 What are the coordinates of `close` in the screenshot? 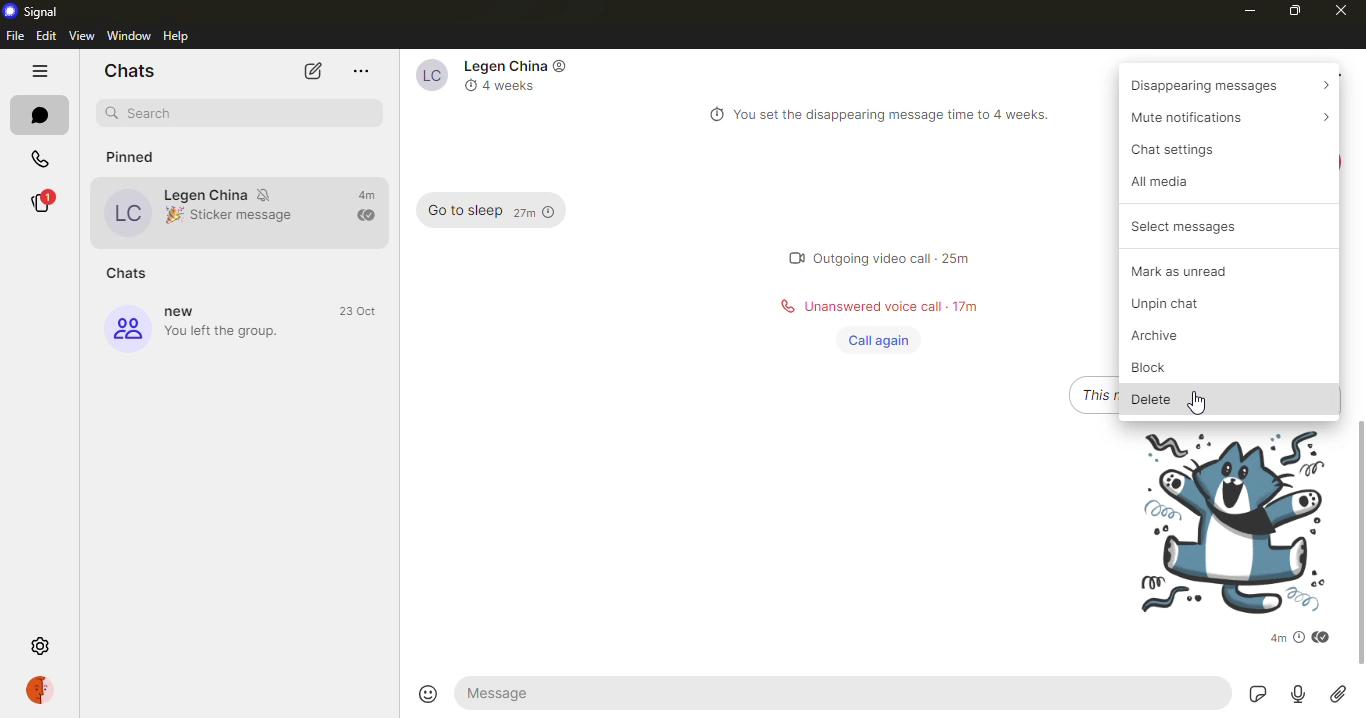 It's located at (1341, 12).